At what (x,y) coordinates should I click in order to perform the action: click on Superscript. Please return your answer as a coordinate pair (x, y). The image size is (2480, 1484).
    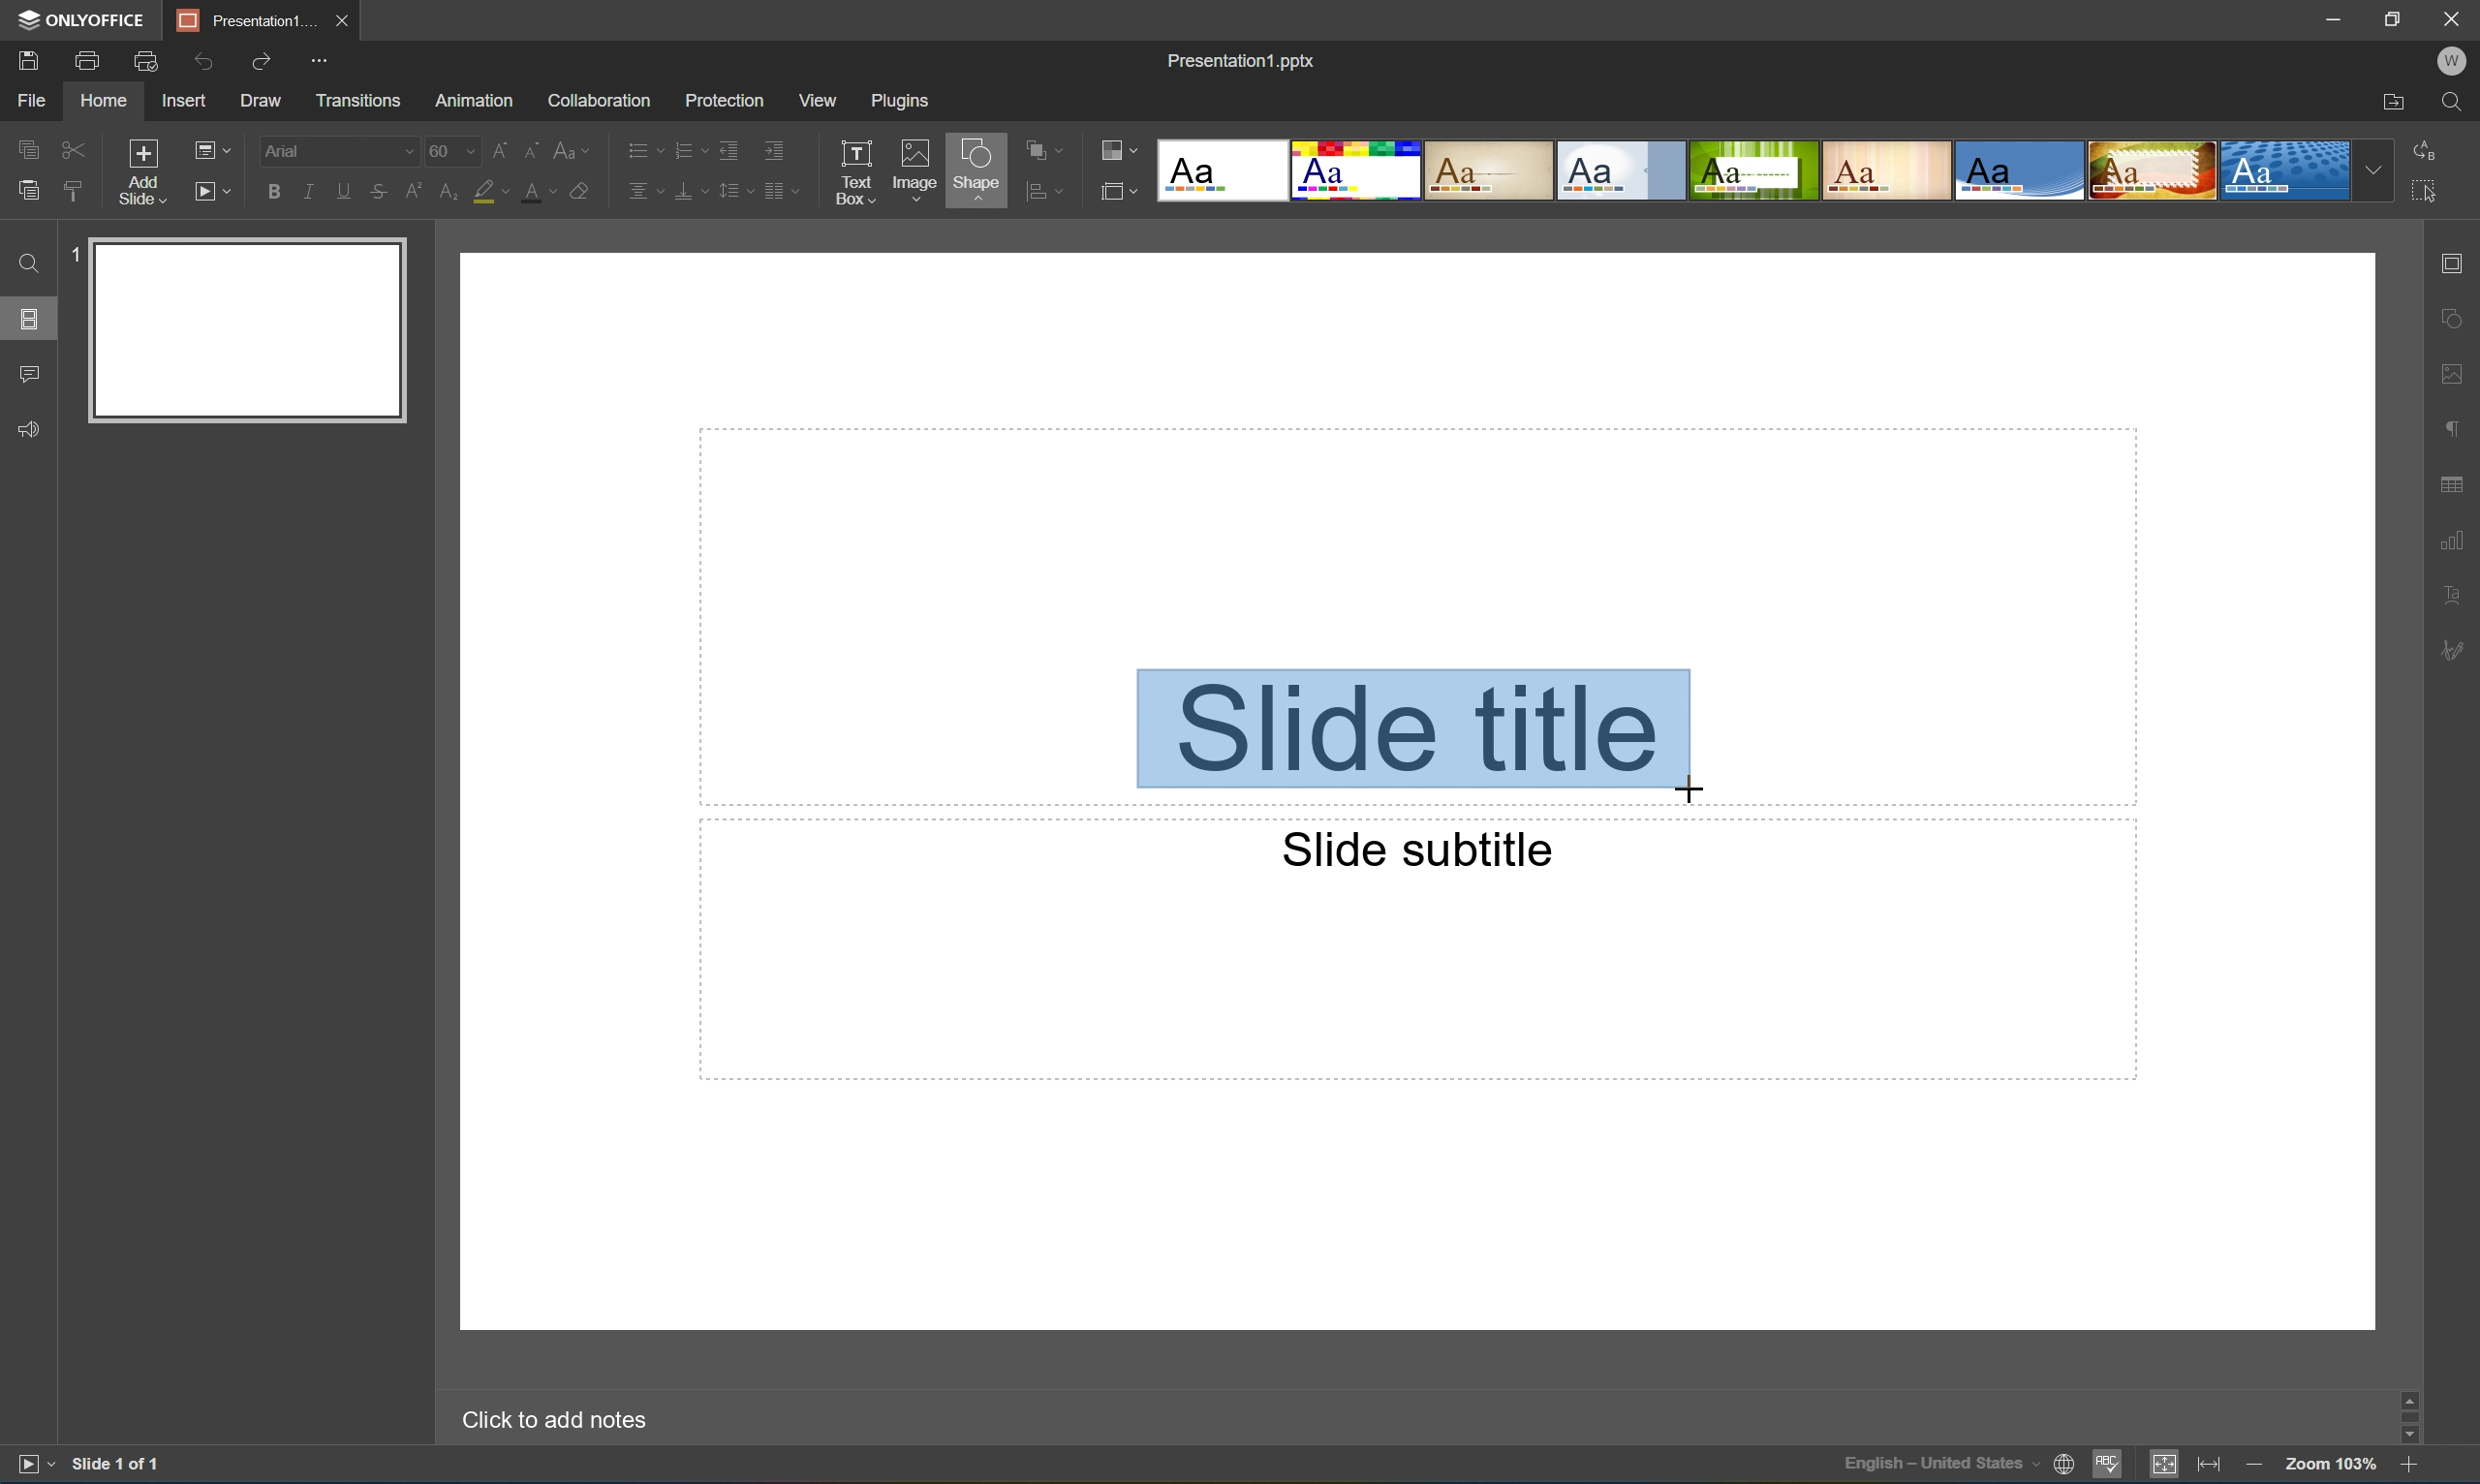
    Looking at the image, I should click on (411, 190).